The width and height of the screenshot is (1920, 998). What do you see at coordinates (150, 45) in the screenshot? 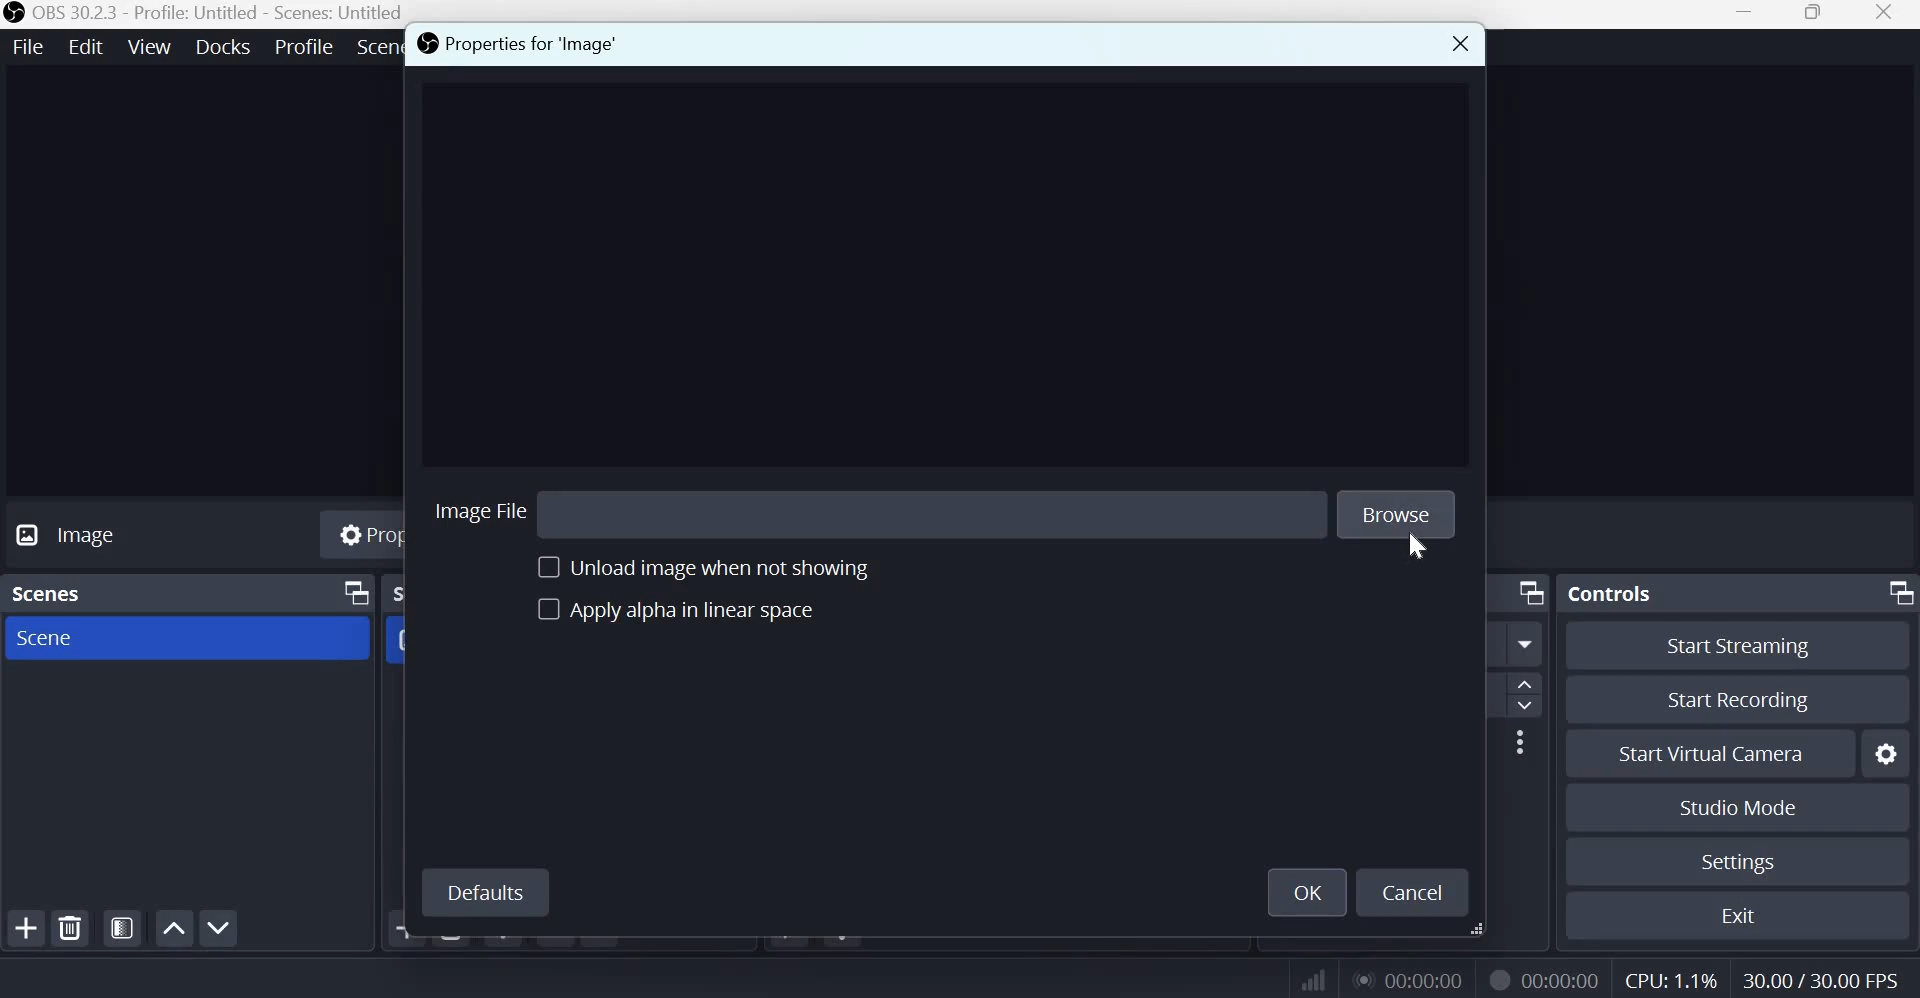
I see `view` at bounding box center [150, 45].